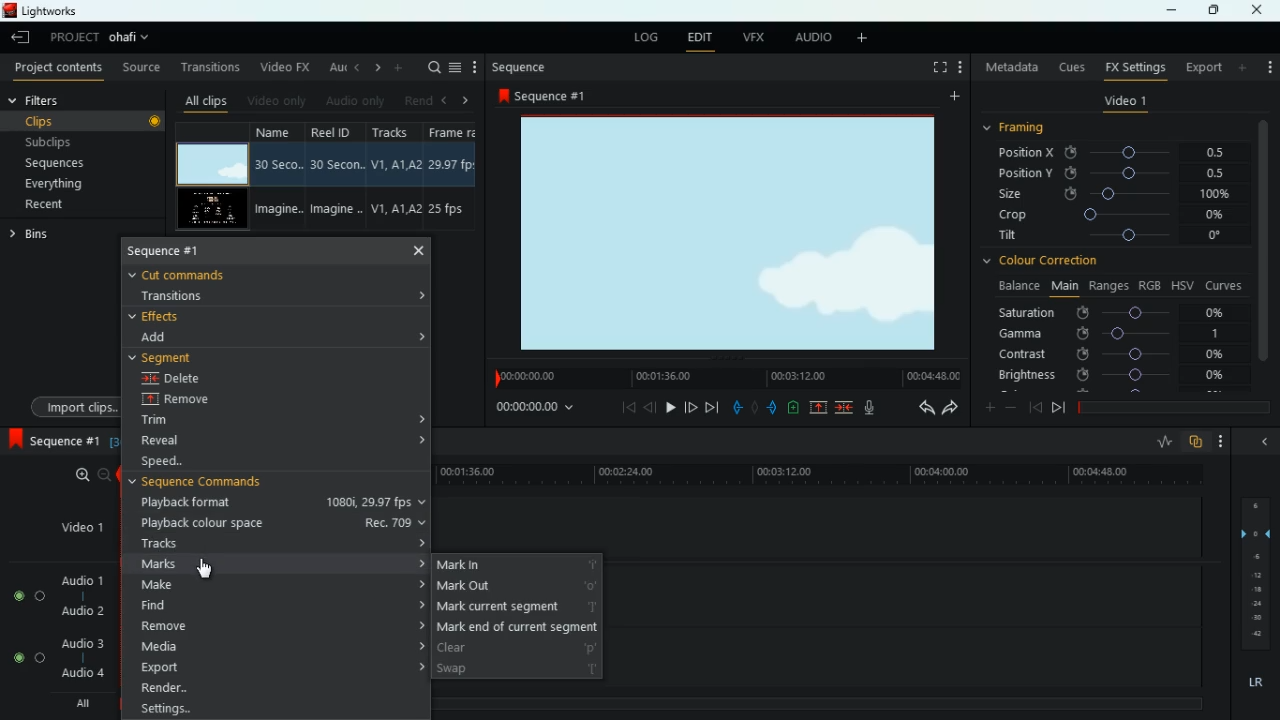 This screenshot has height=720, width=1280. What do you see at coordinates (457, 66) in the screenshot?
I see `menu` at bounding box center [457, 66].